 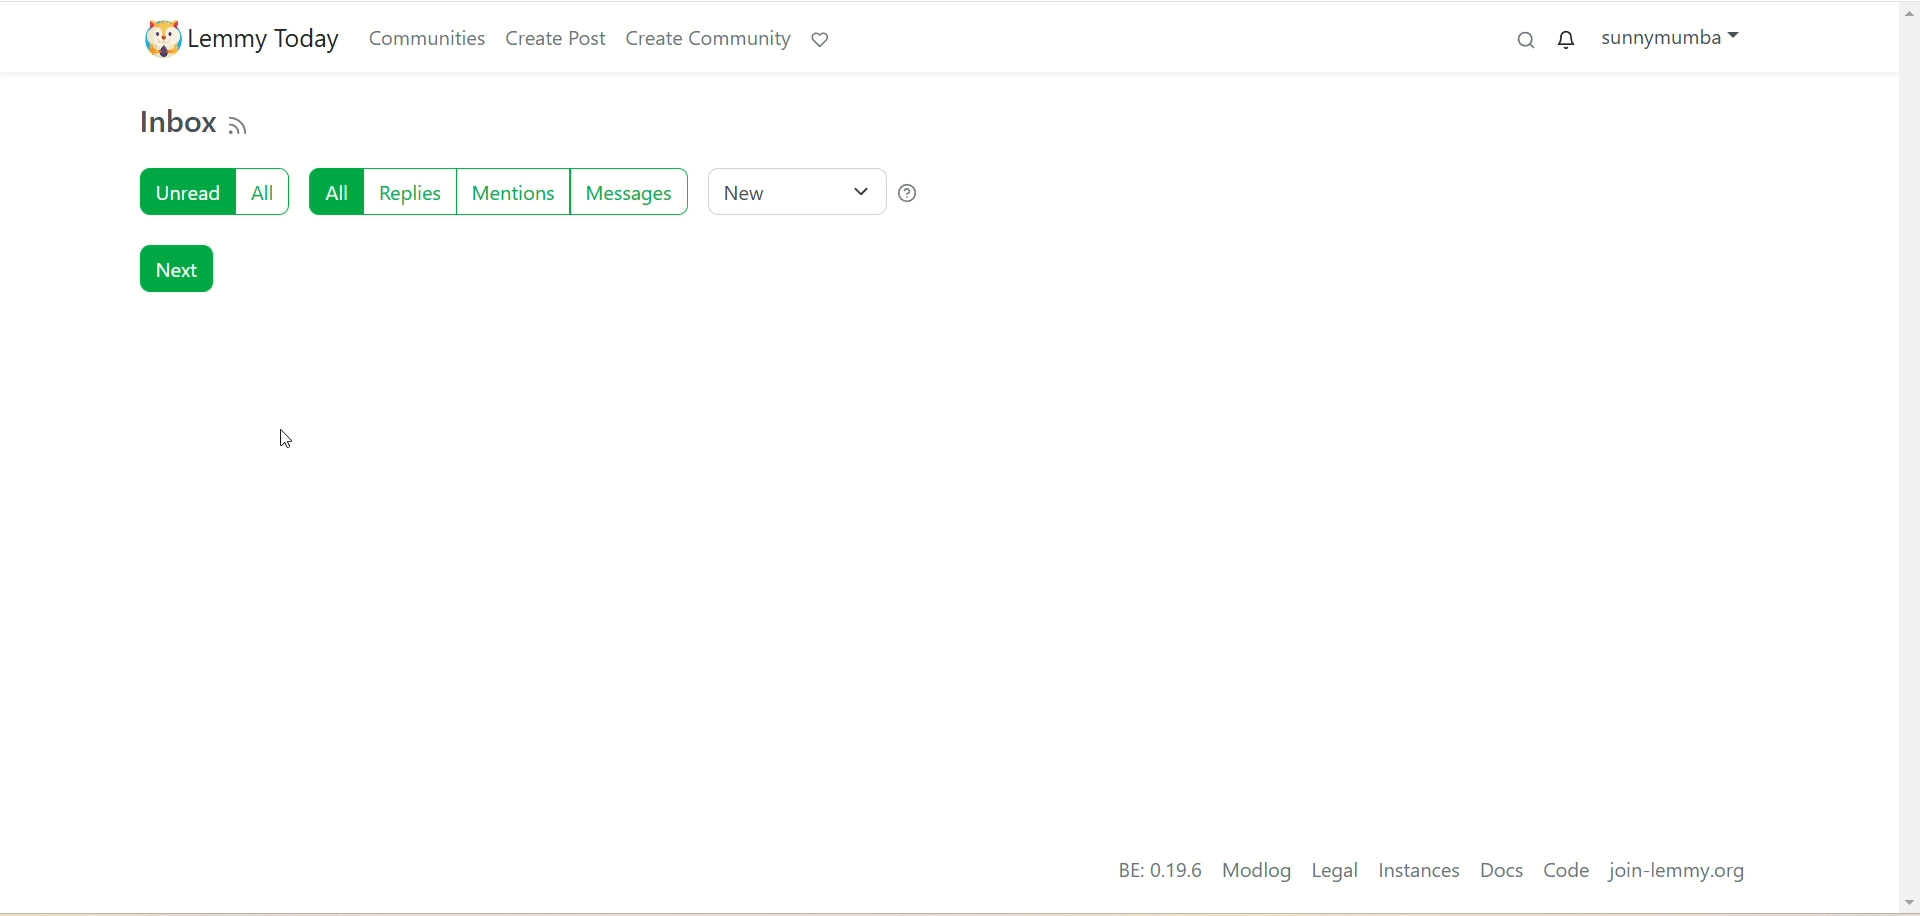 I want to click on unread all, so click(x=211, y=196).